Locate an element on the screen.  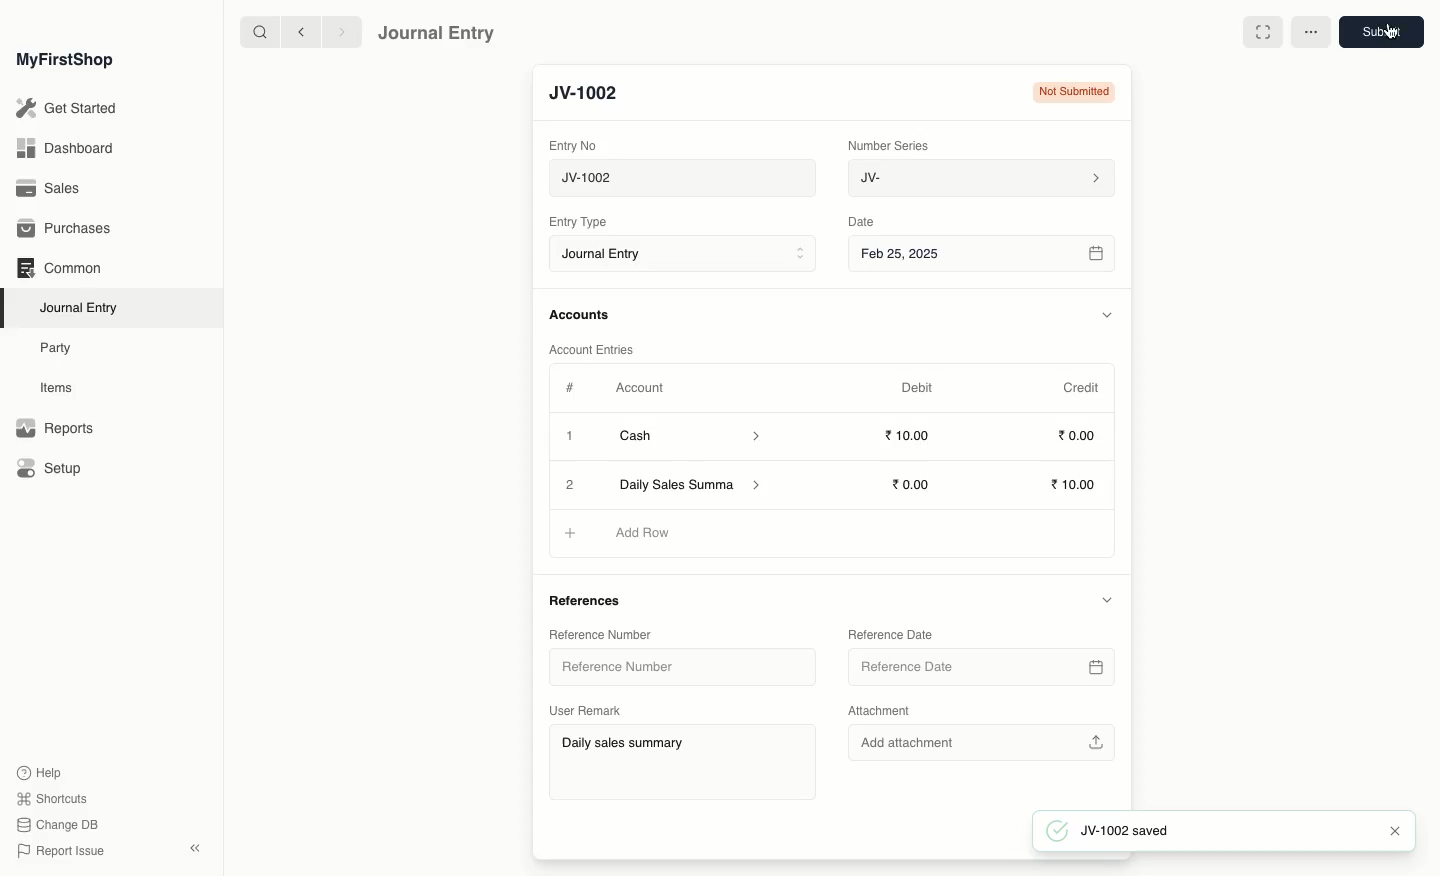
Entry No is located at coordinates (574, 145).